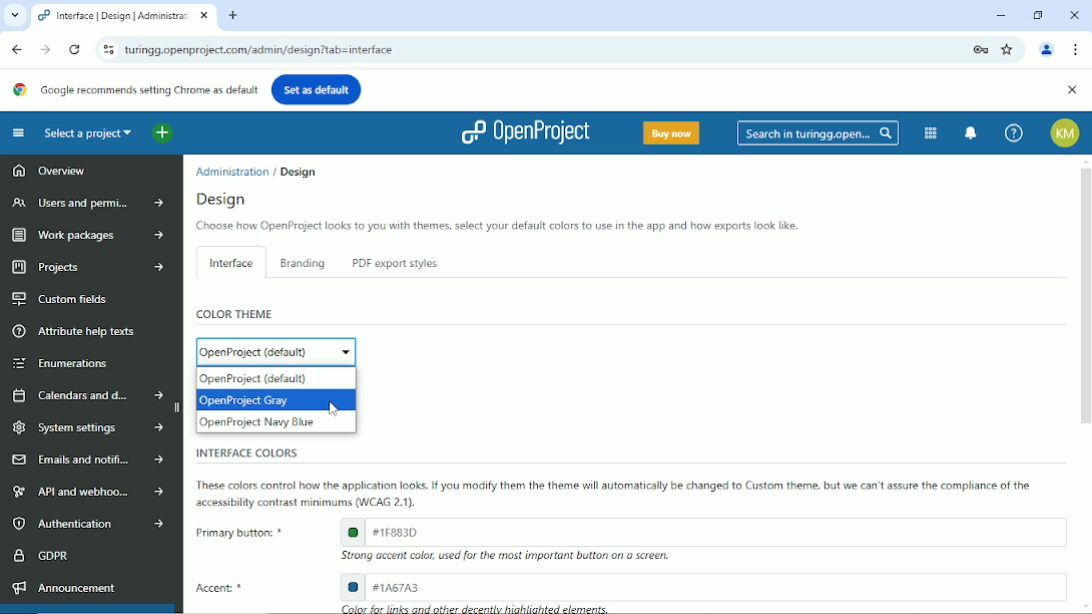 The width and height of the screenshot is (1092, 614). Describe the element at coordinates (87, 393) in the screenshot. I see `Calendars and dates` at that location.